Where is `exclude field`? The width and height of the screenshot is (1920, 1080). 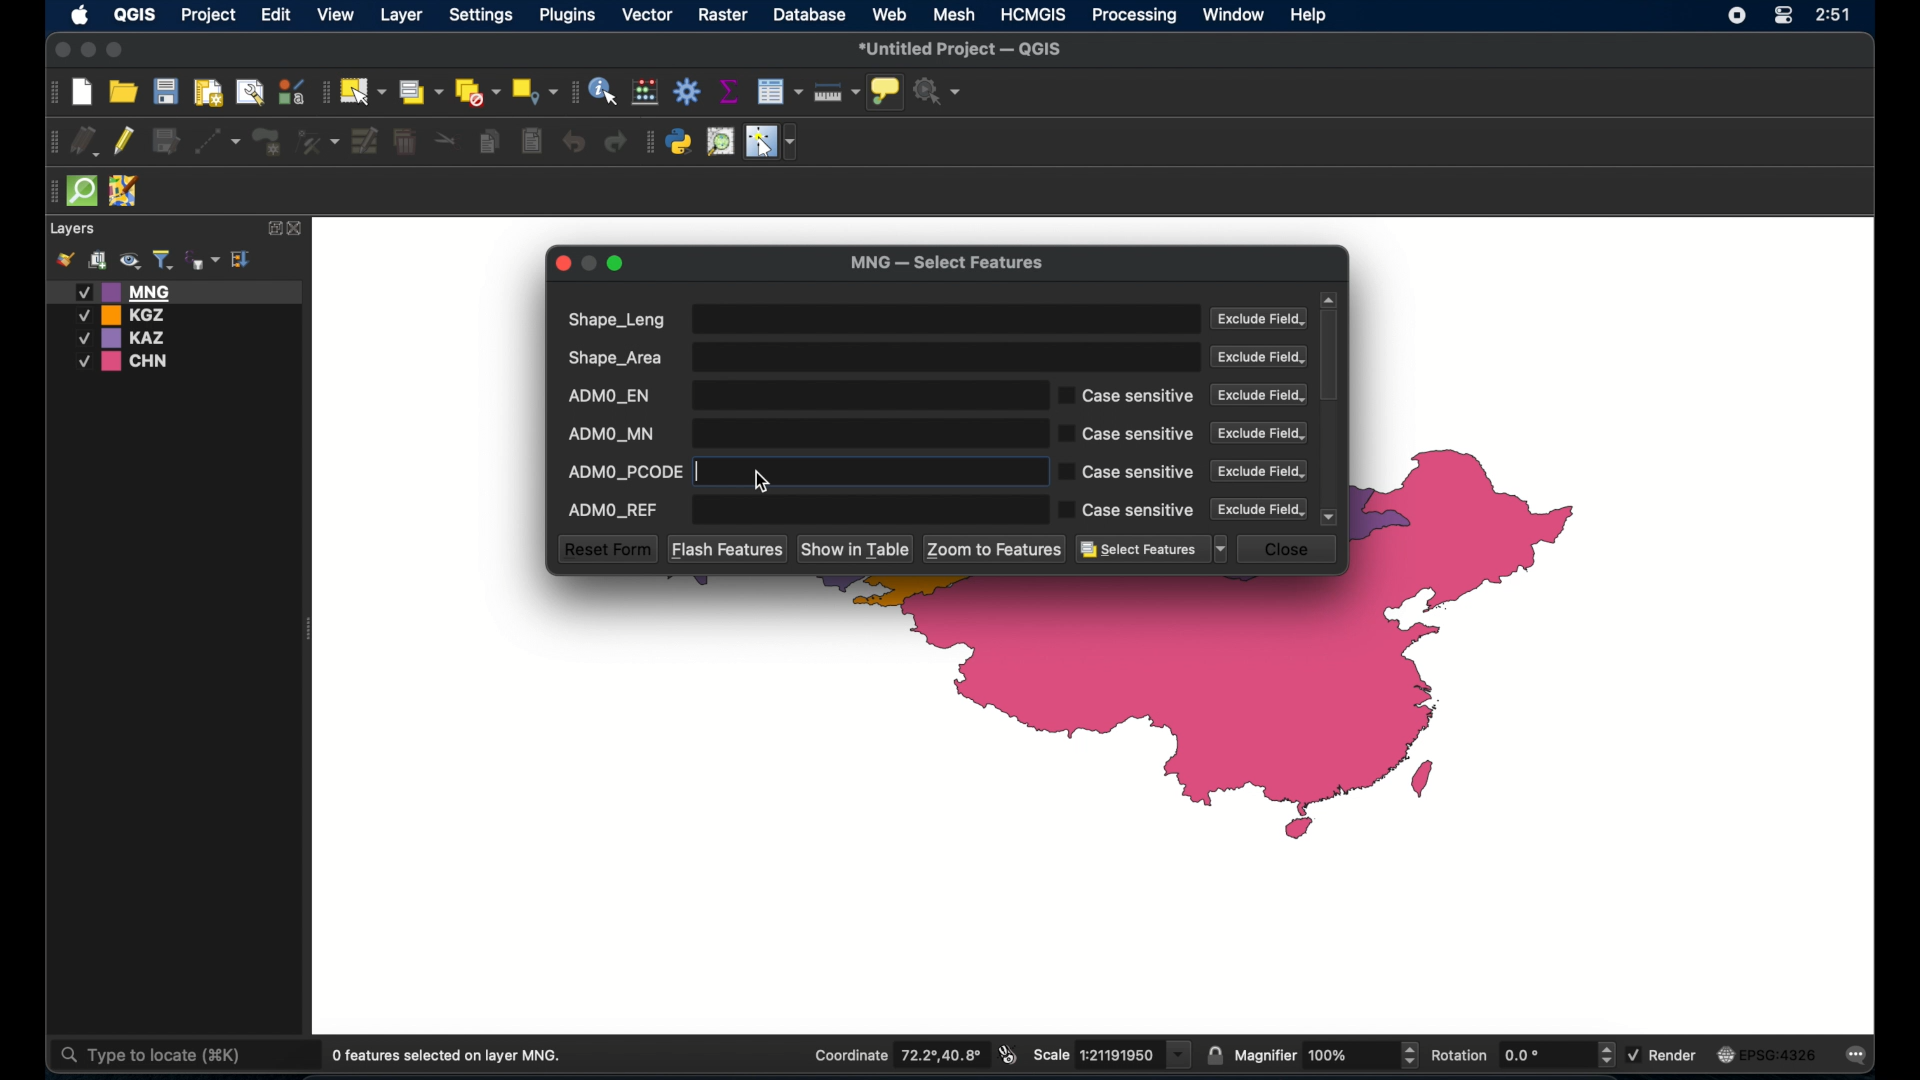 exclude field is located at coordinates (1261, 320).